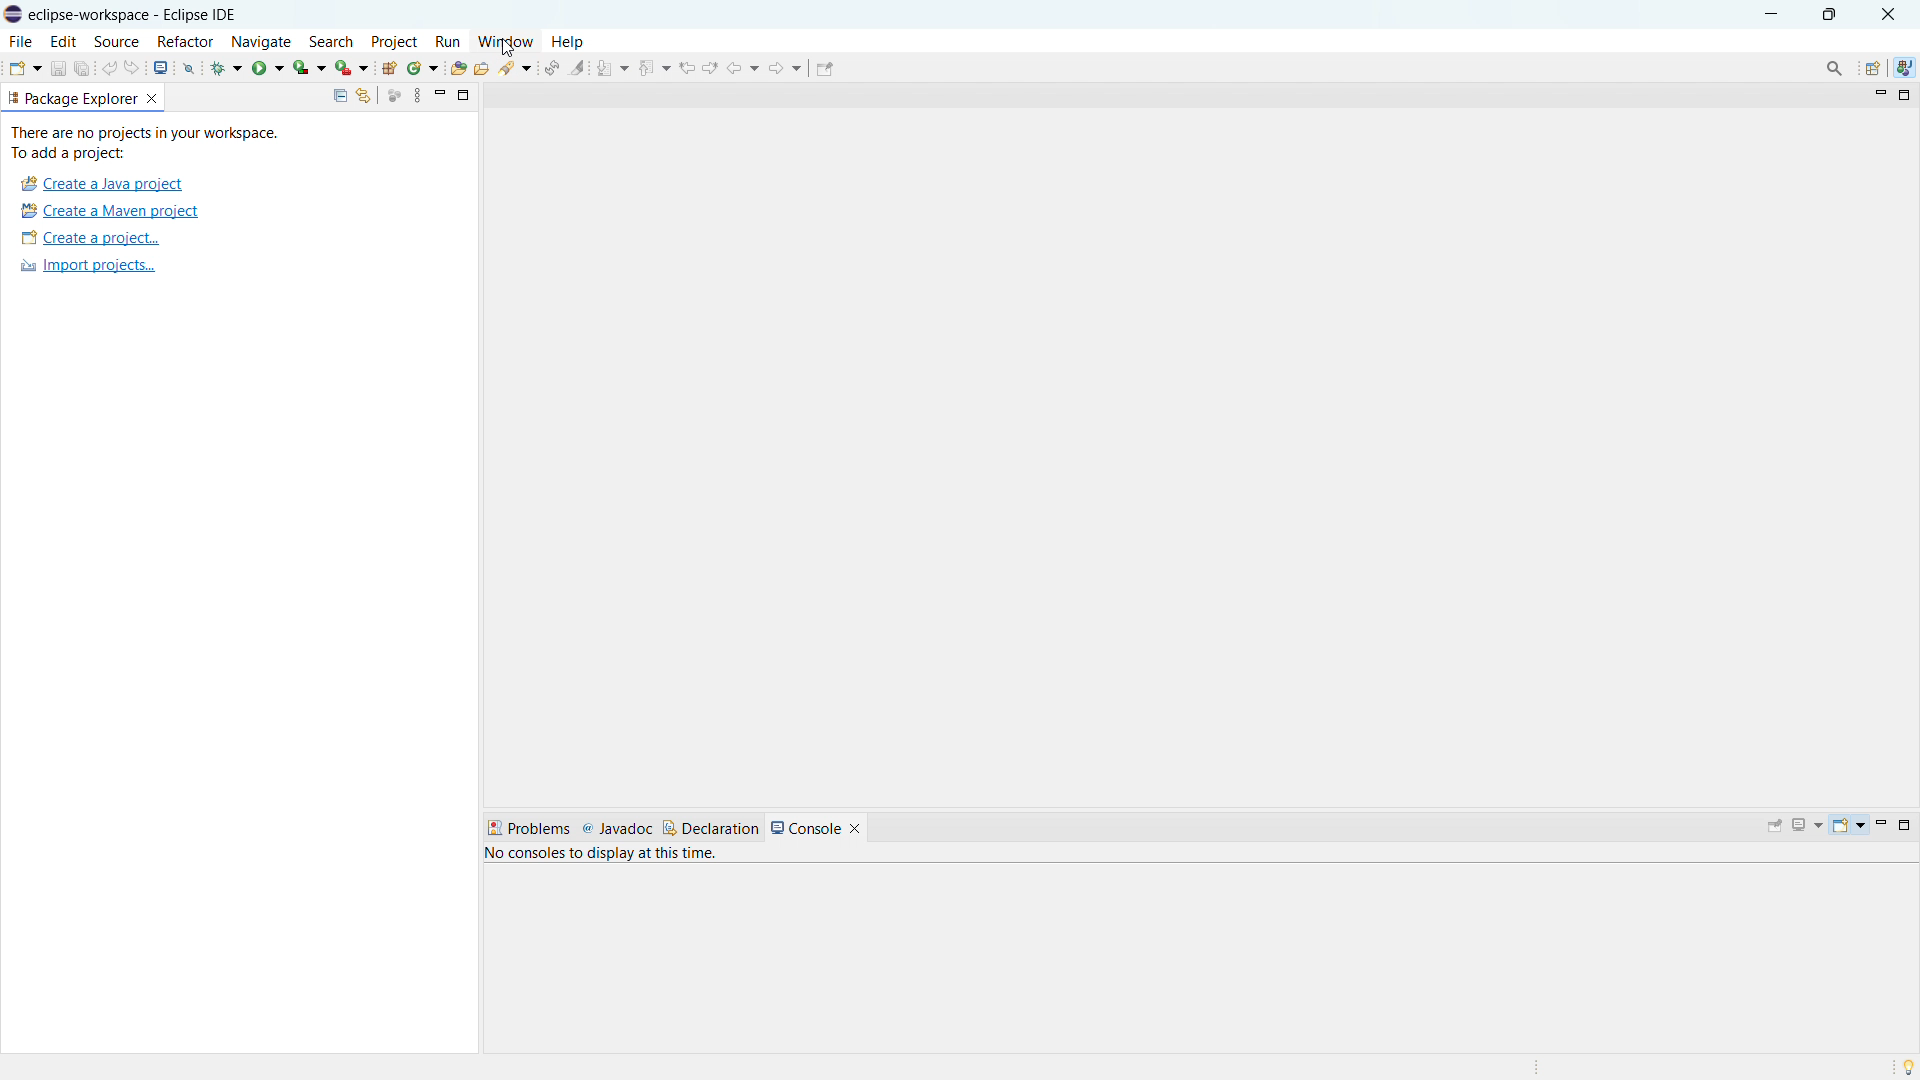 This screenshot has height=1080, width=1920. What do you see at coordinates (577, 66) in the screenshot?
I see `toggle ant mark occurances` at bounding box center [577, 66].